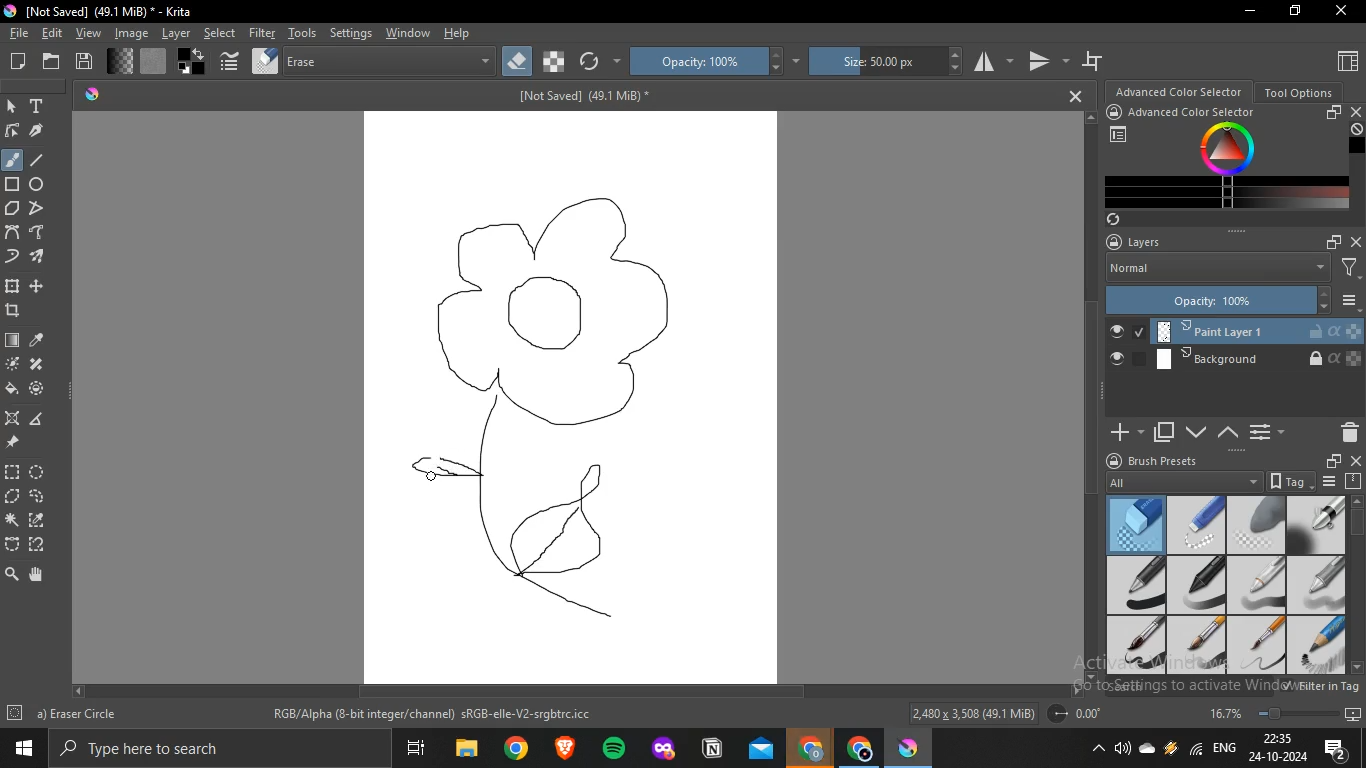 The height and width of the screenshot is (768, 1366). I want to click on float docker, so click(1334, 113).